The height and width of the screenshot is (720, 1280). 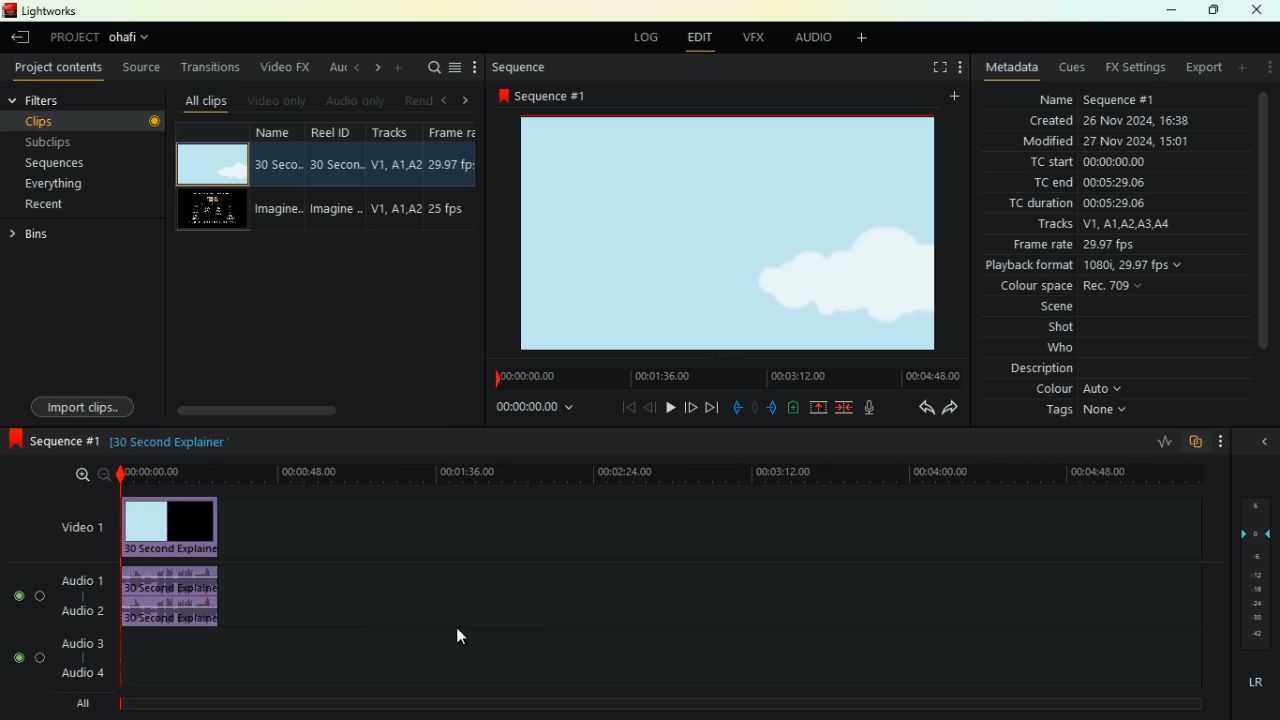 I want to click on sequence, so click(x=53, y=440).